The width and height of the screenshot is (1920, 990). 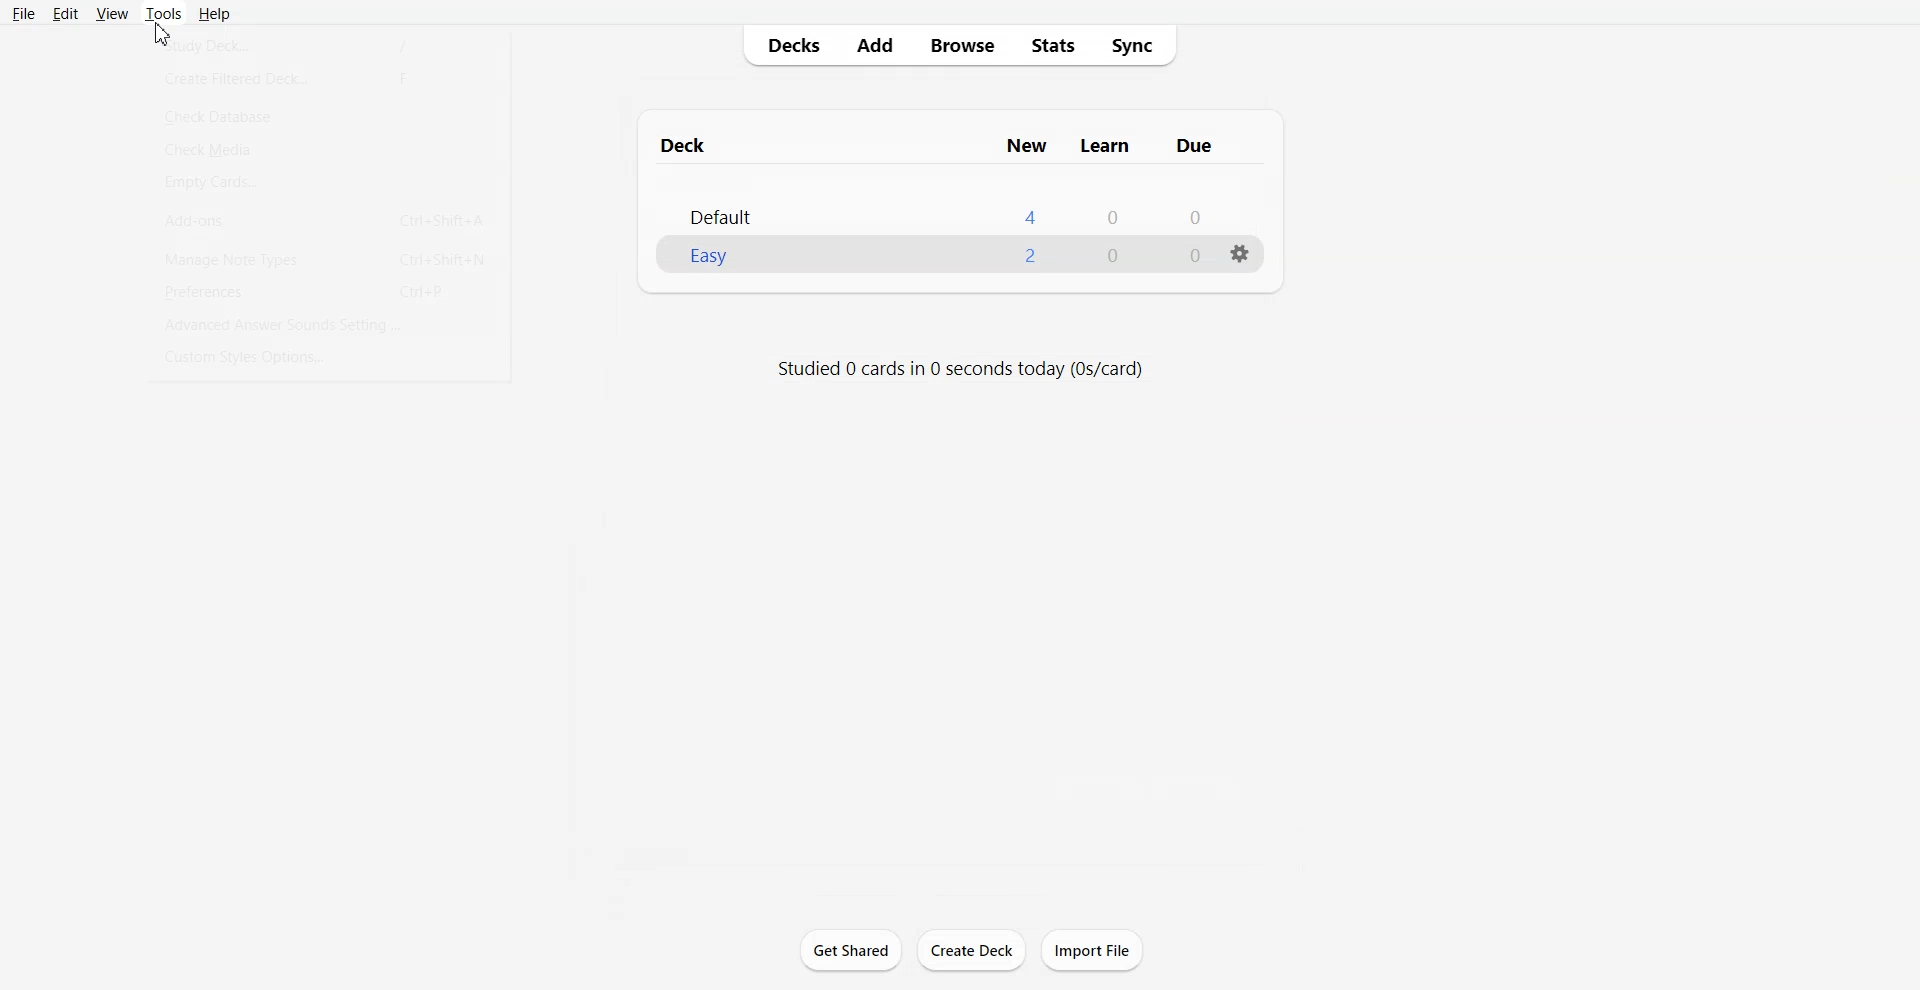 I want to click on Cursor, so click(x=162, y=30).